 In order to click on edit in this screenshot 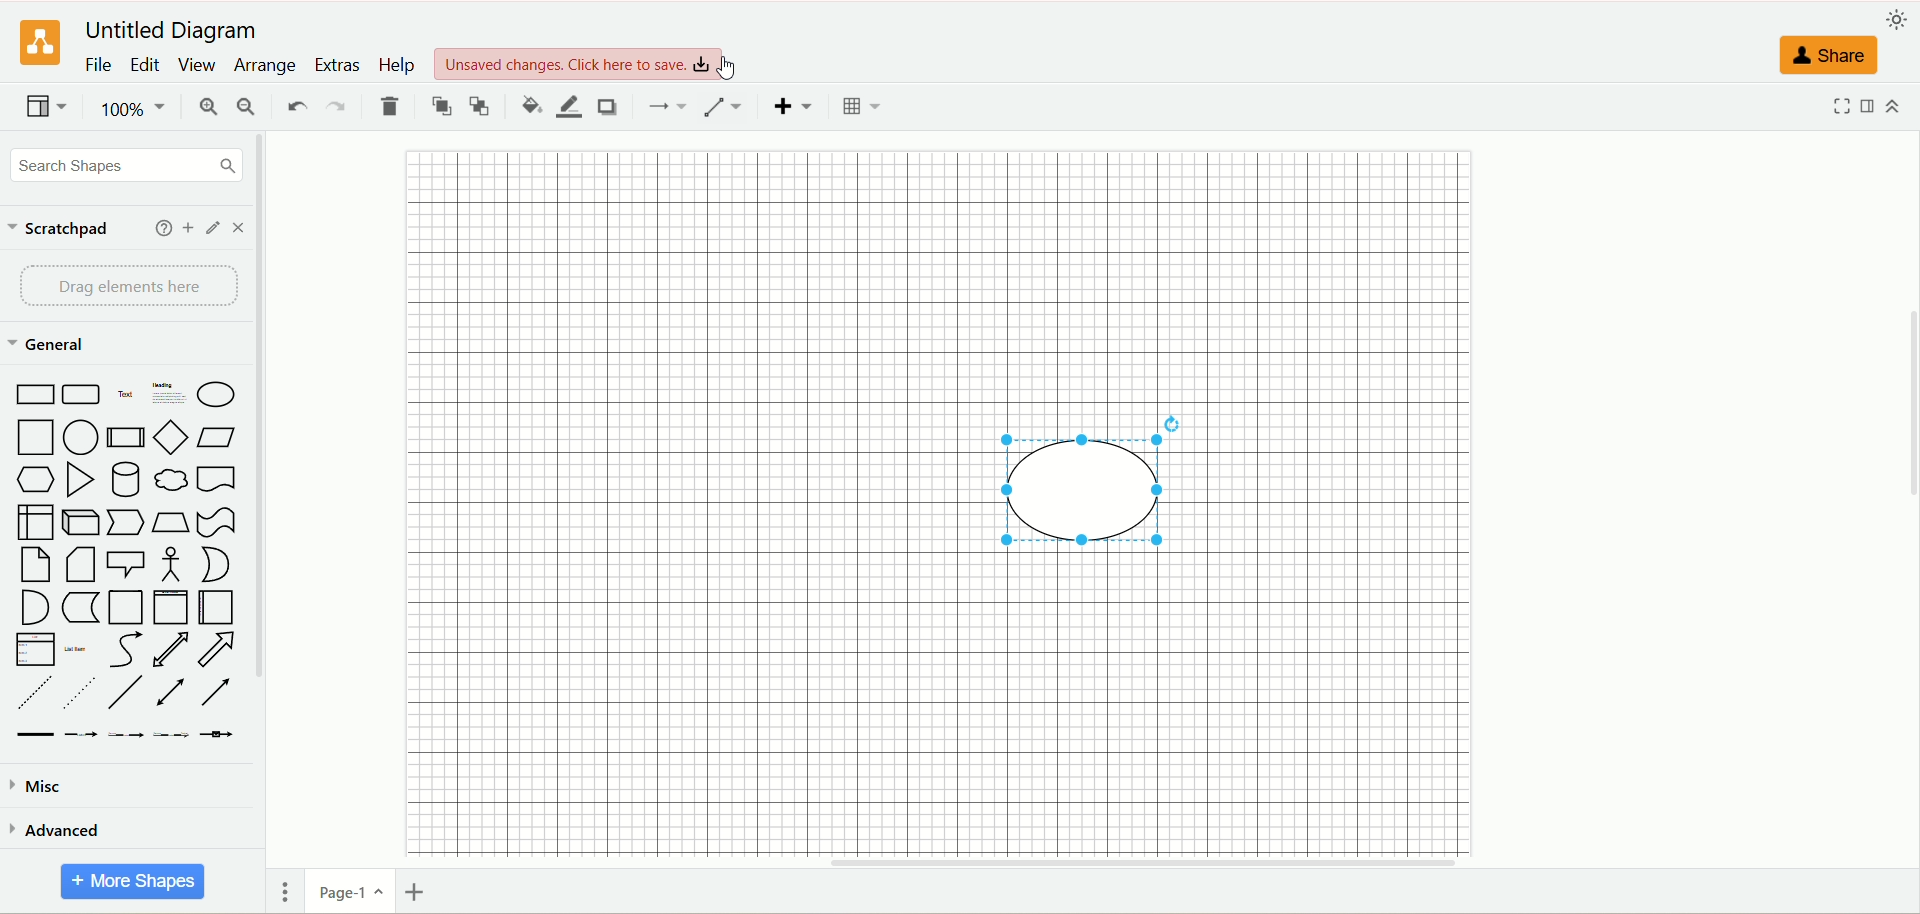, I will do `click(209, 230)`.